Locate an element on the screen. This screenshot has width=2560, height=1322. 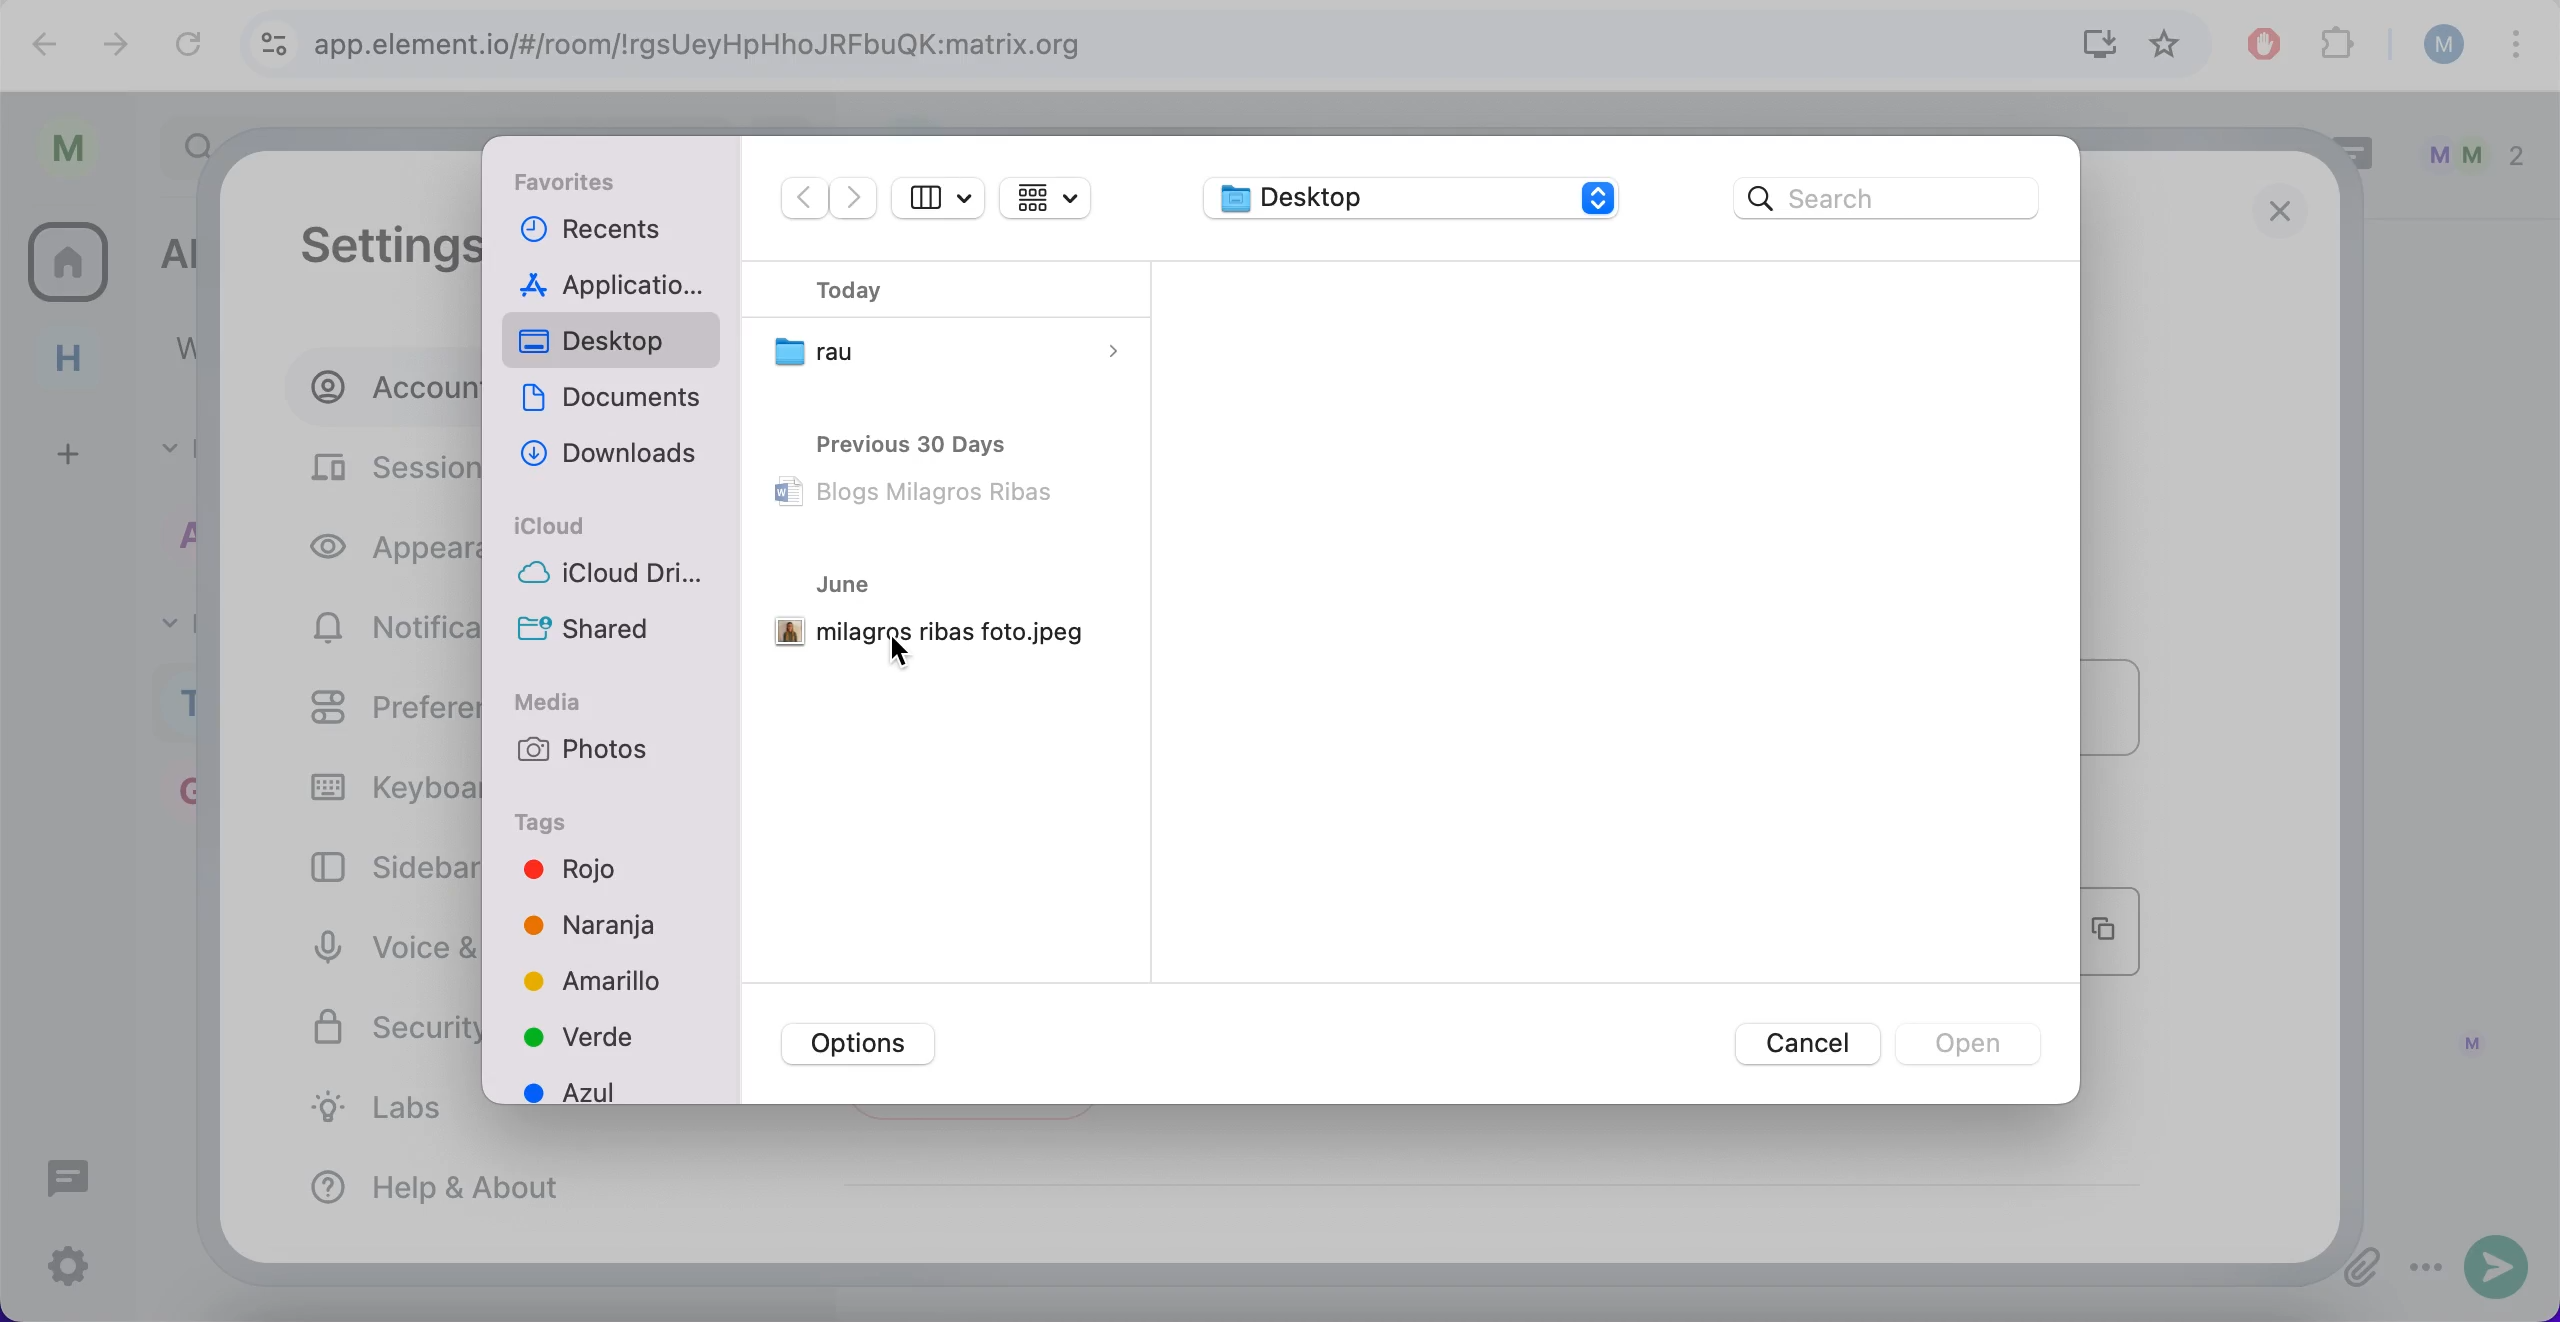
colors is located at coordinates (619, 980).